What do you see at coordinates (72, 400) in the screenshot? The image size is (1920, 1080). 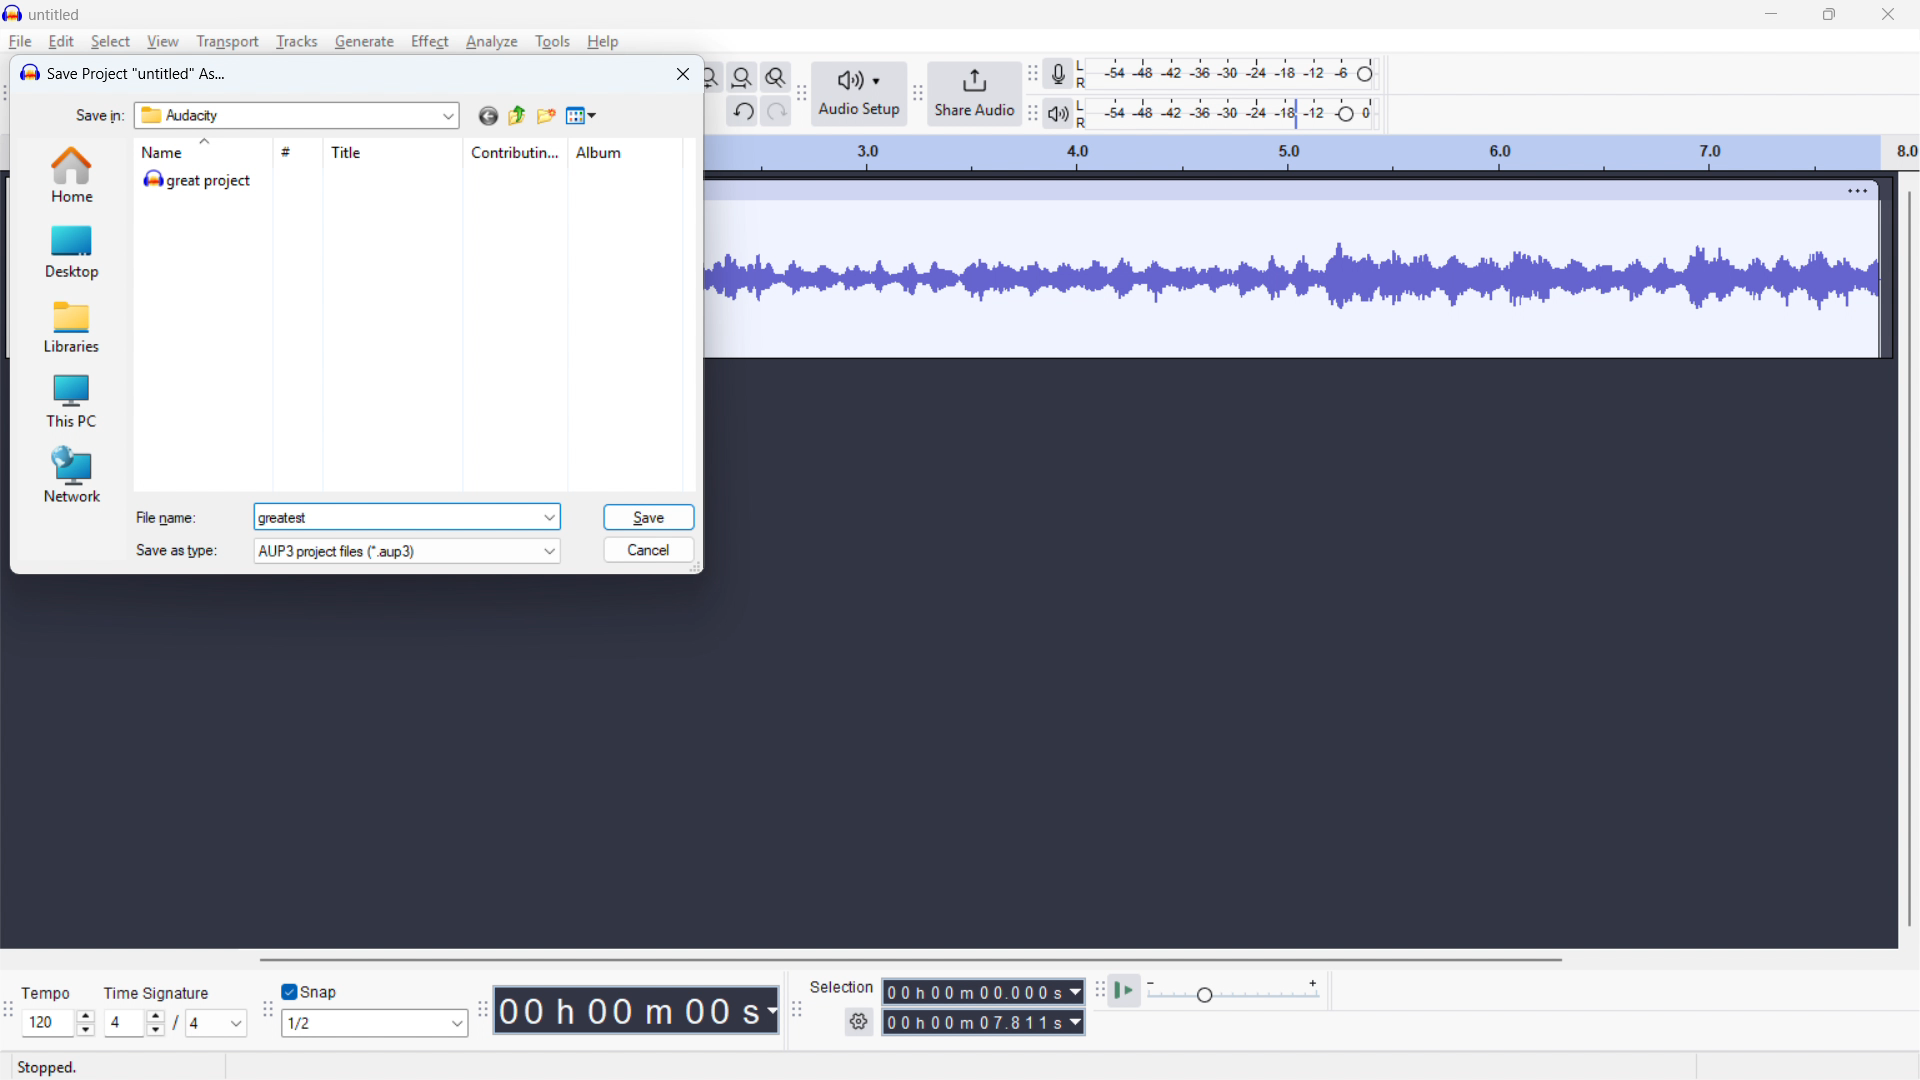 I see `this pc` at bounding box center [72, 400].